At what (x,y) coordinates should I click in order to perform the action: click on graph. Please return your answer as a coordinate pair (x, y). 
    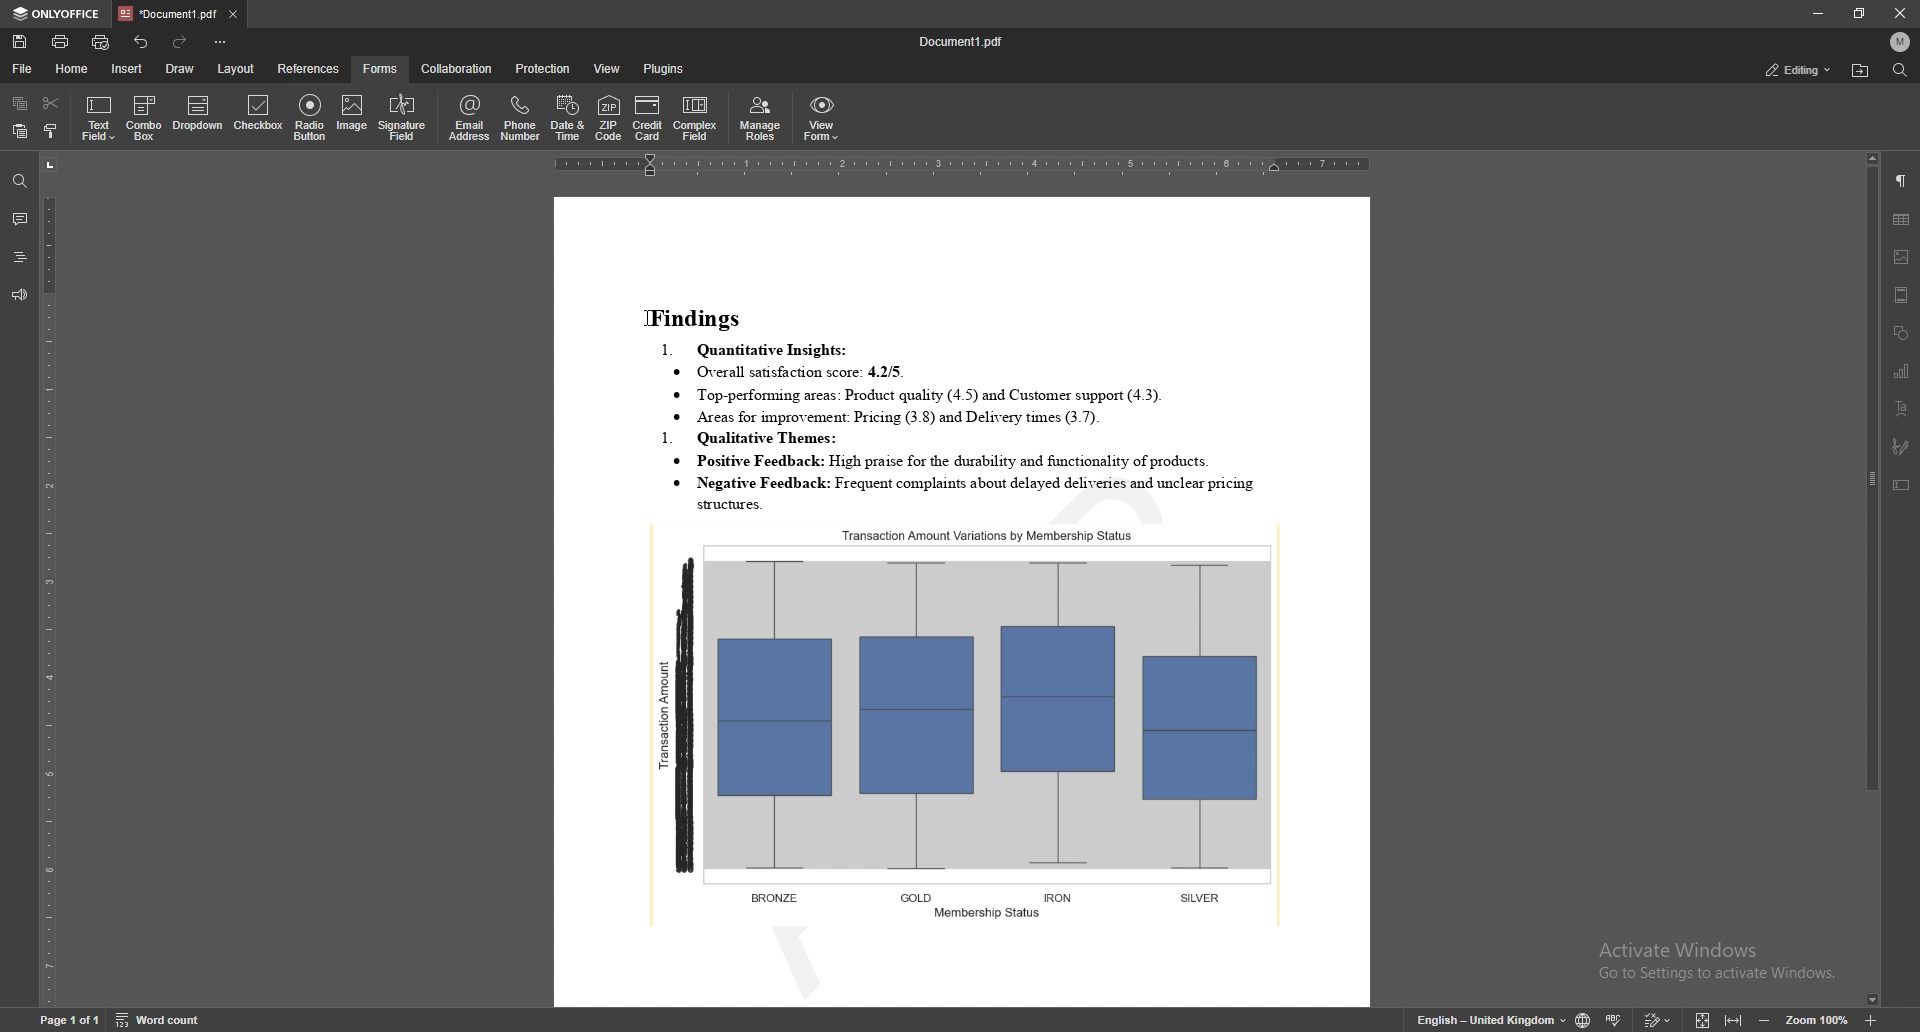
    Looking at the image, I should click on (969, 720).